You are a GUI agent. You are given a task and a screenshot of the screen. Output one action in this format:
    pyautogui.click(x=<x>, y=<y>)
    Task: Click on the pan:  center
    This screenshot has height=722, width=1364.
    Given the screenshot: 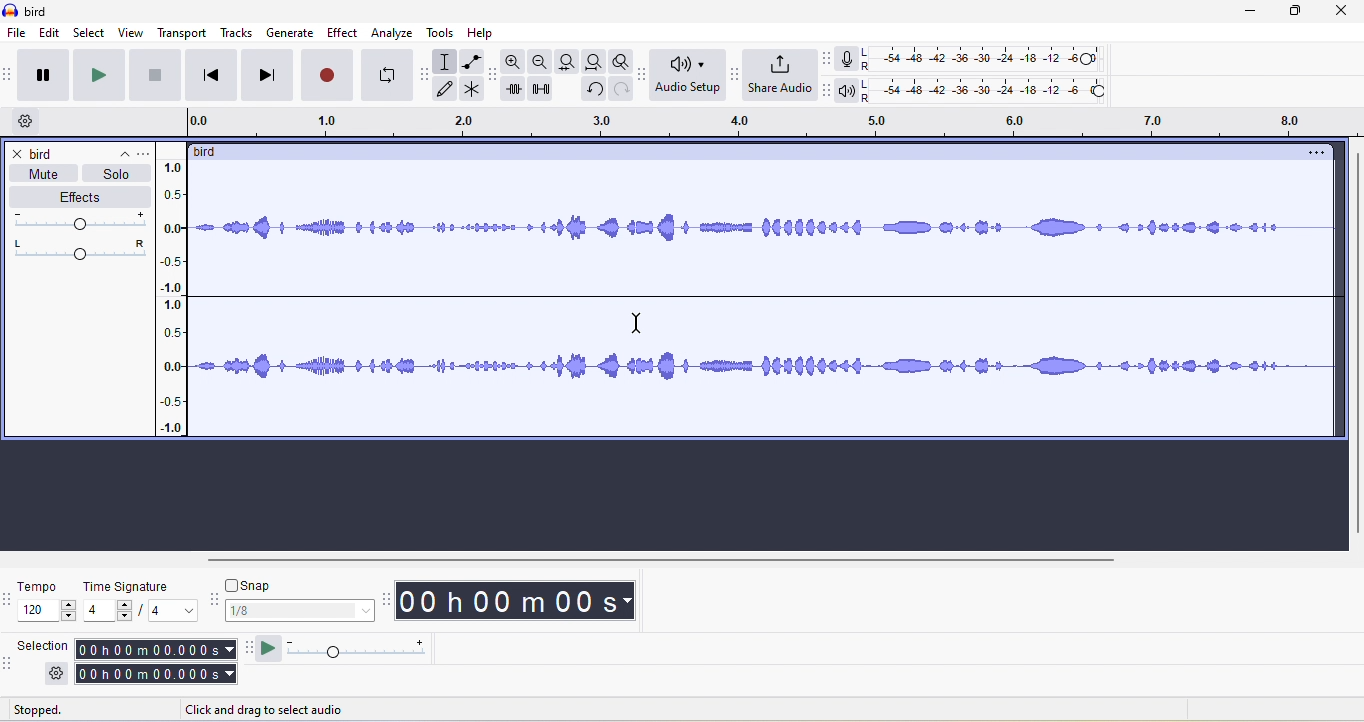 What is the action you would take?
    pyautogui.click(x=80, y=248)
    